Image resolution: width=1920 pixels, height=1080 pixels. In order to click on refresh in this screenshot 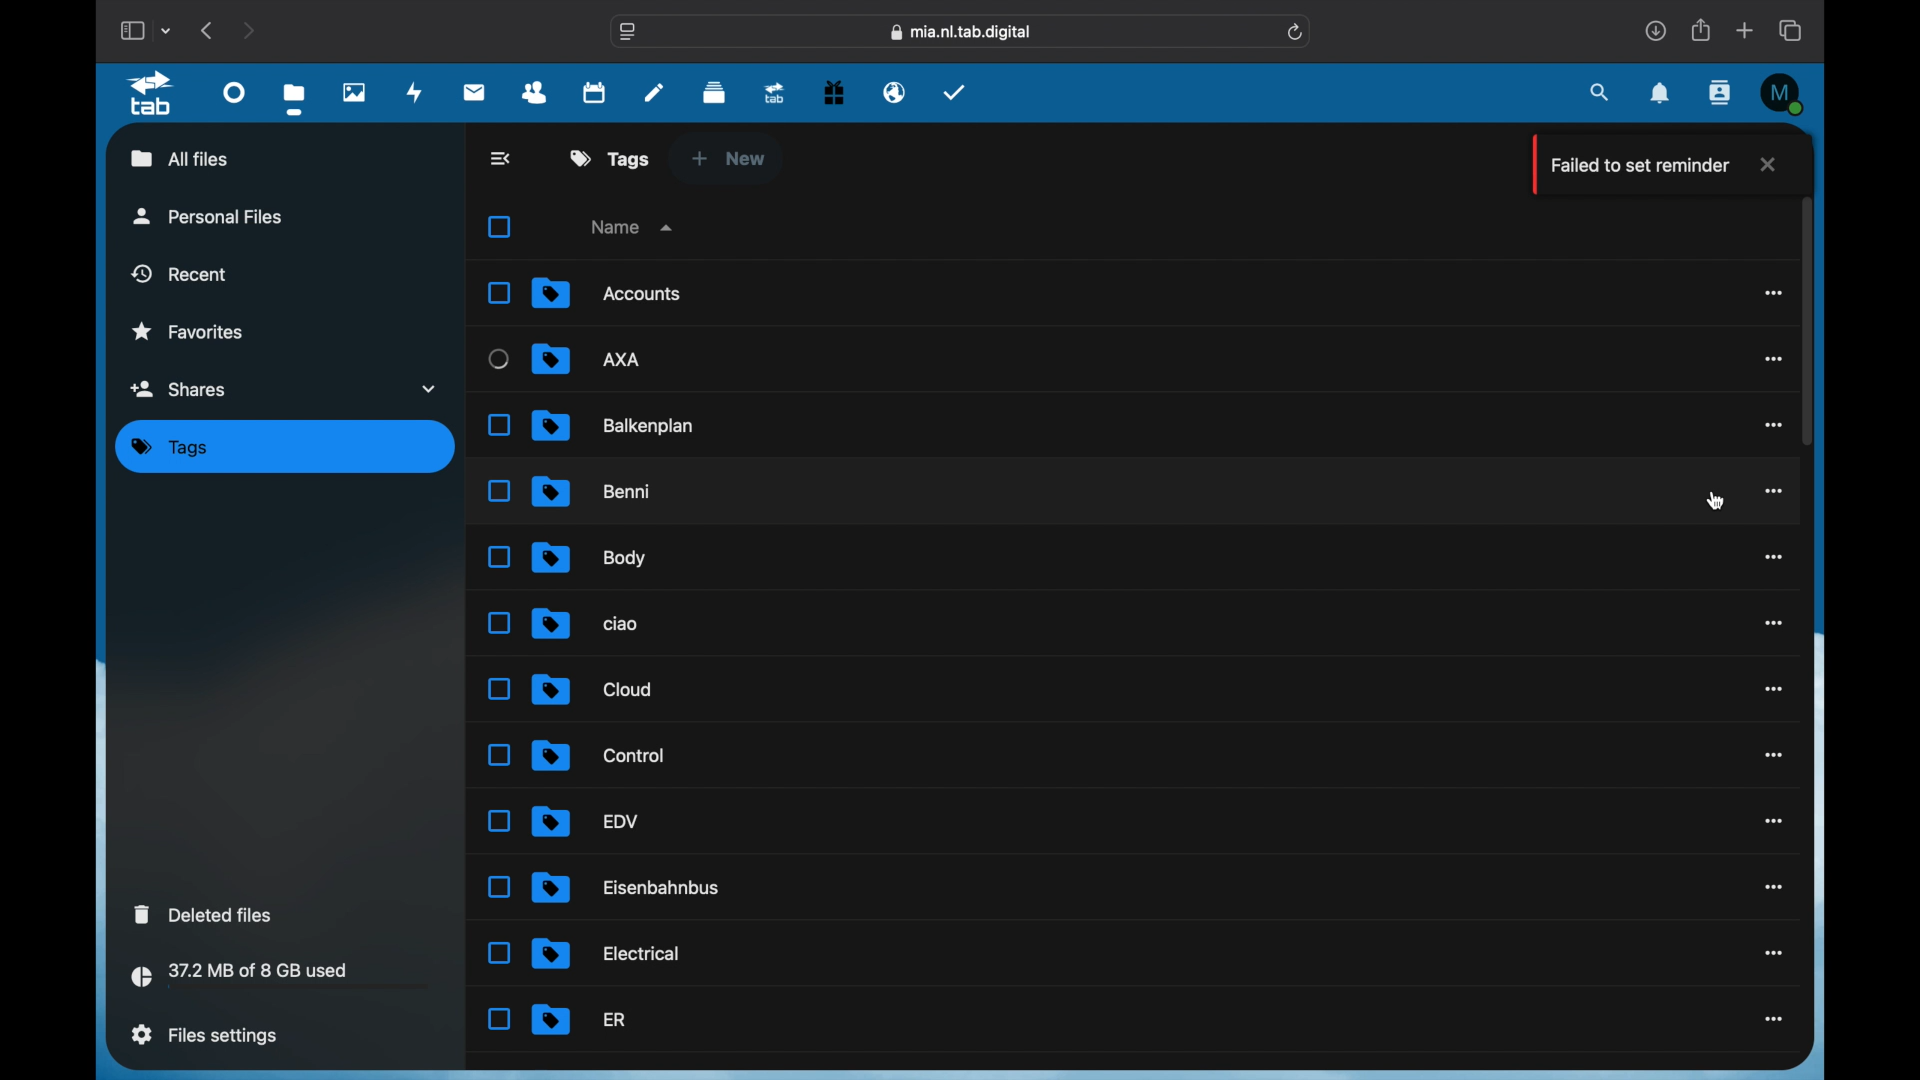, I will do `click(1296, 32)`.